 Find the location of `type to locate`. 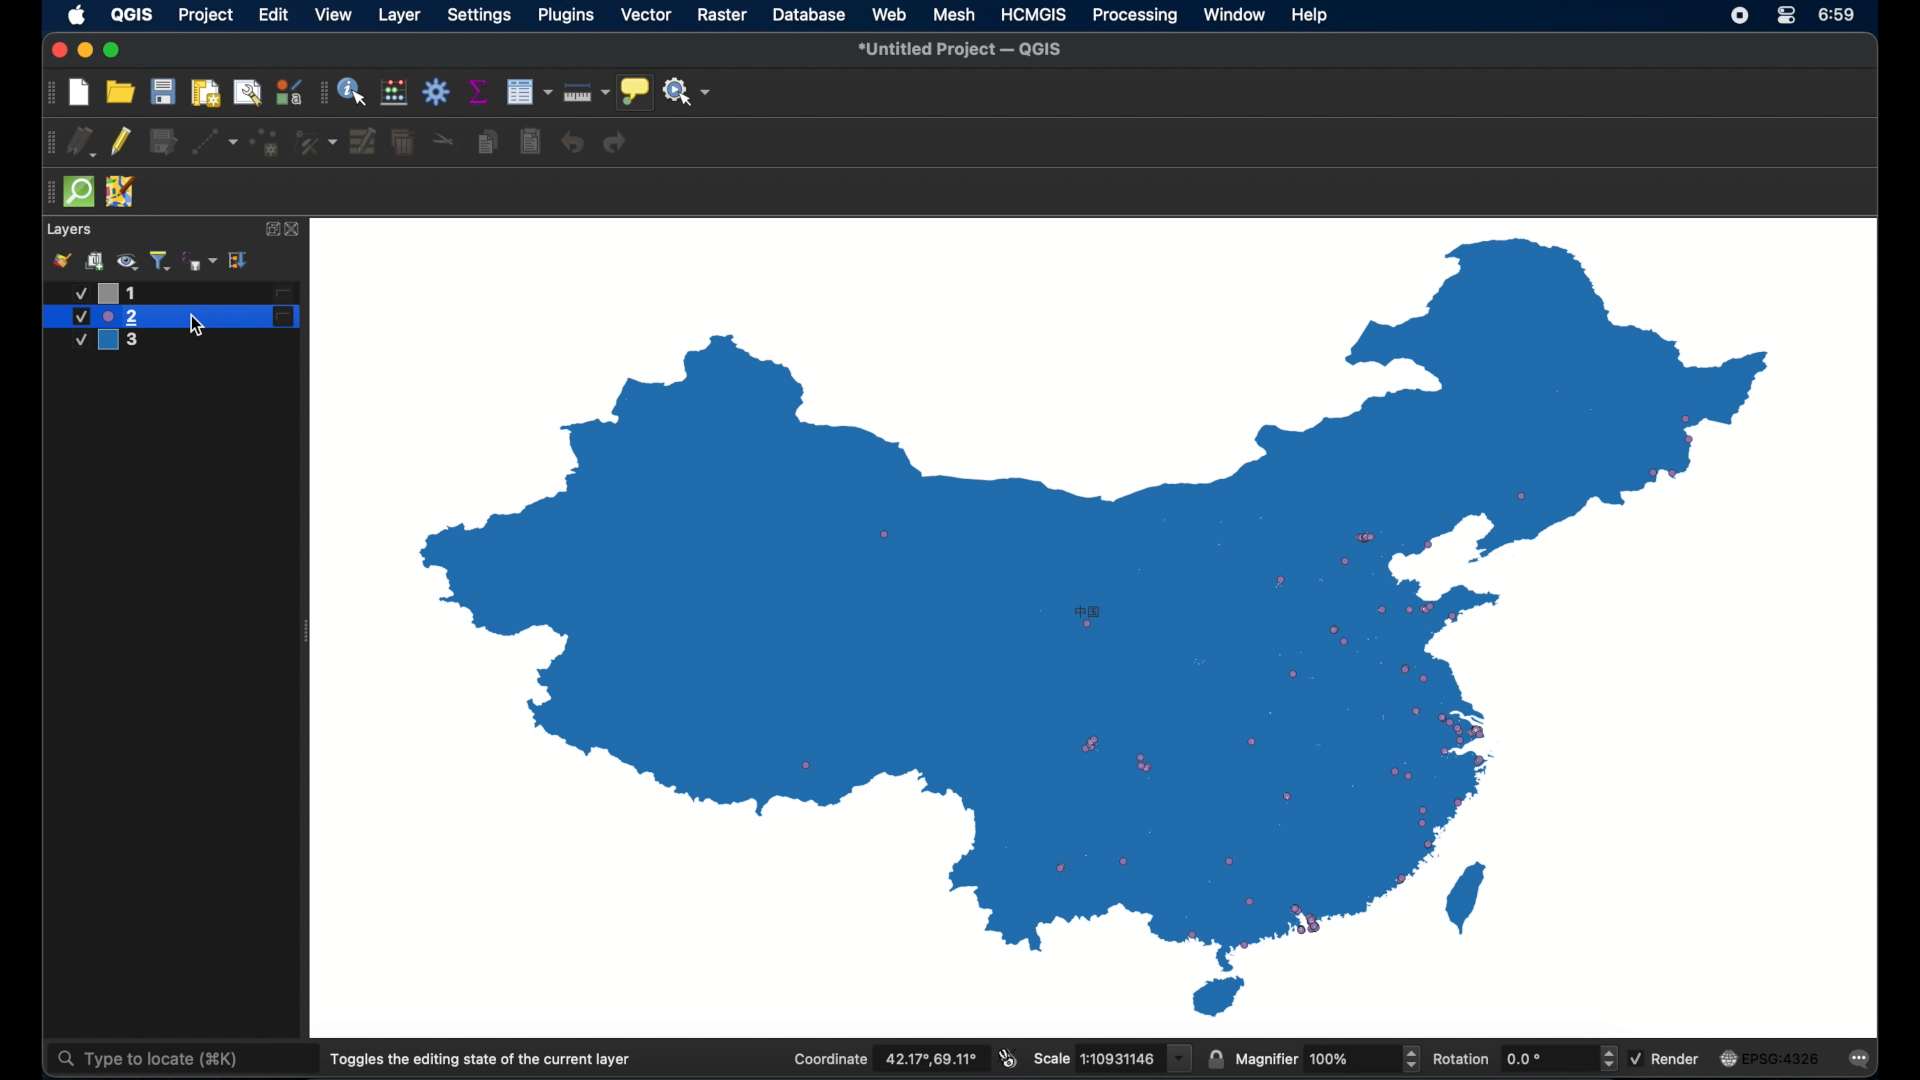

type to locate is located at coordinates (145, 1060).